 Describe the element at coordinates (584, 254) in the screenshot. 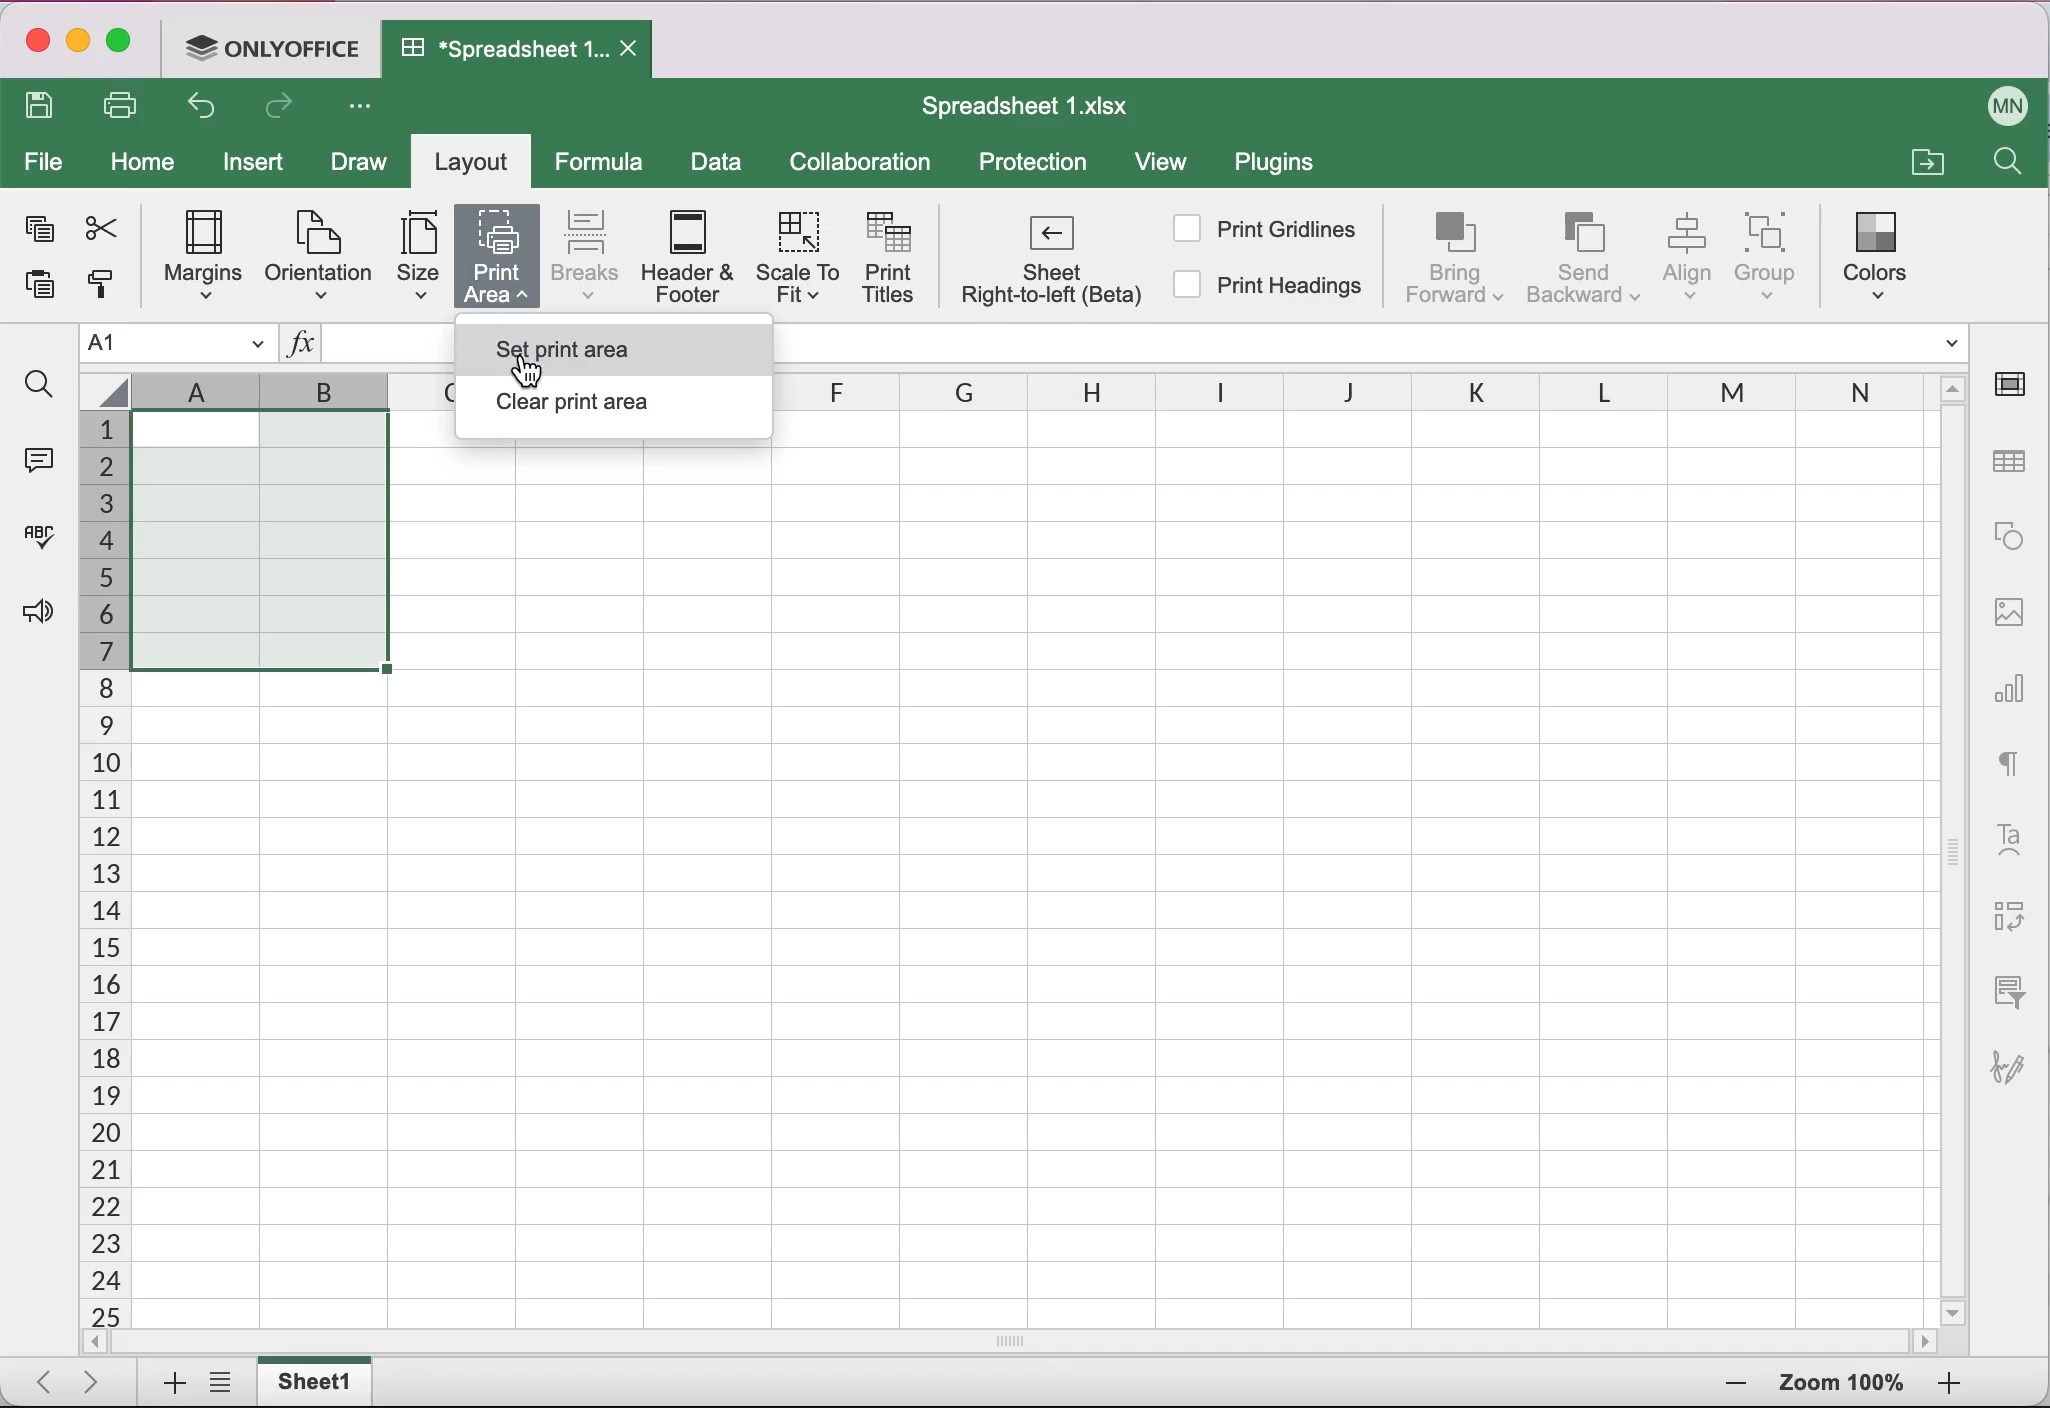

I see `Breaks` at that location.